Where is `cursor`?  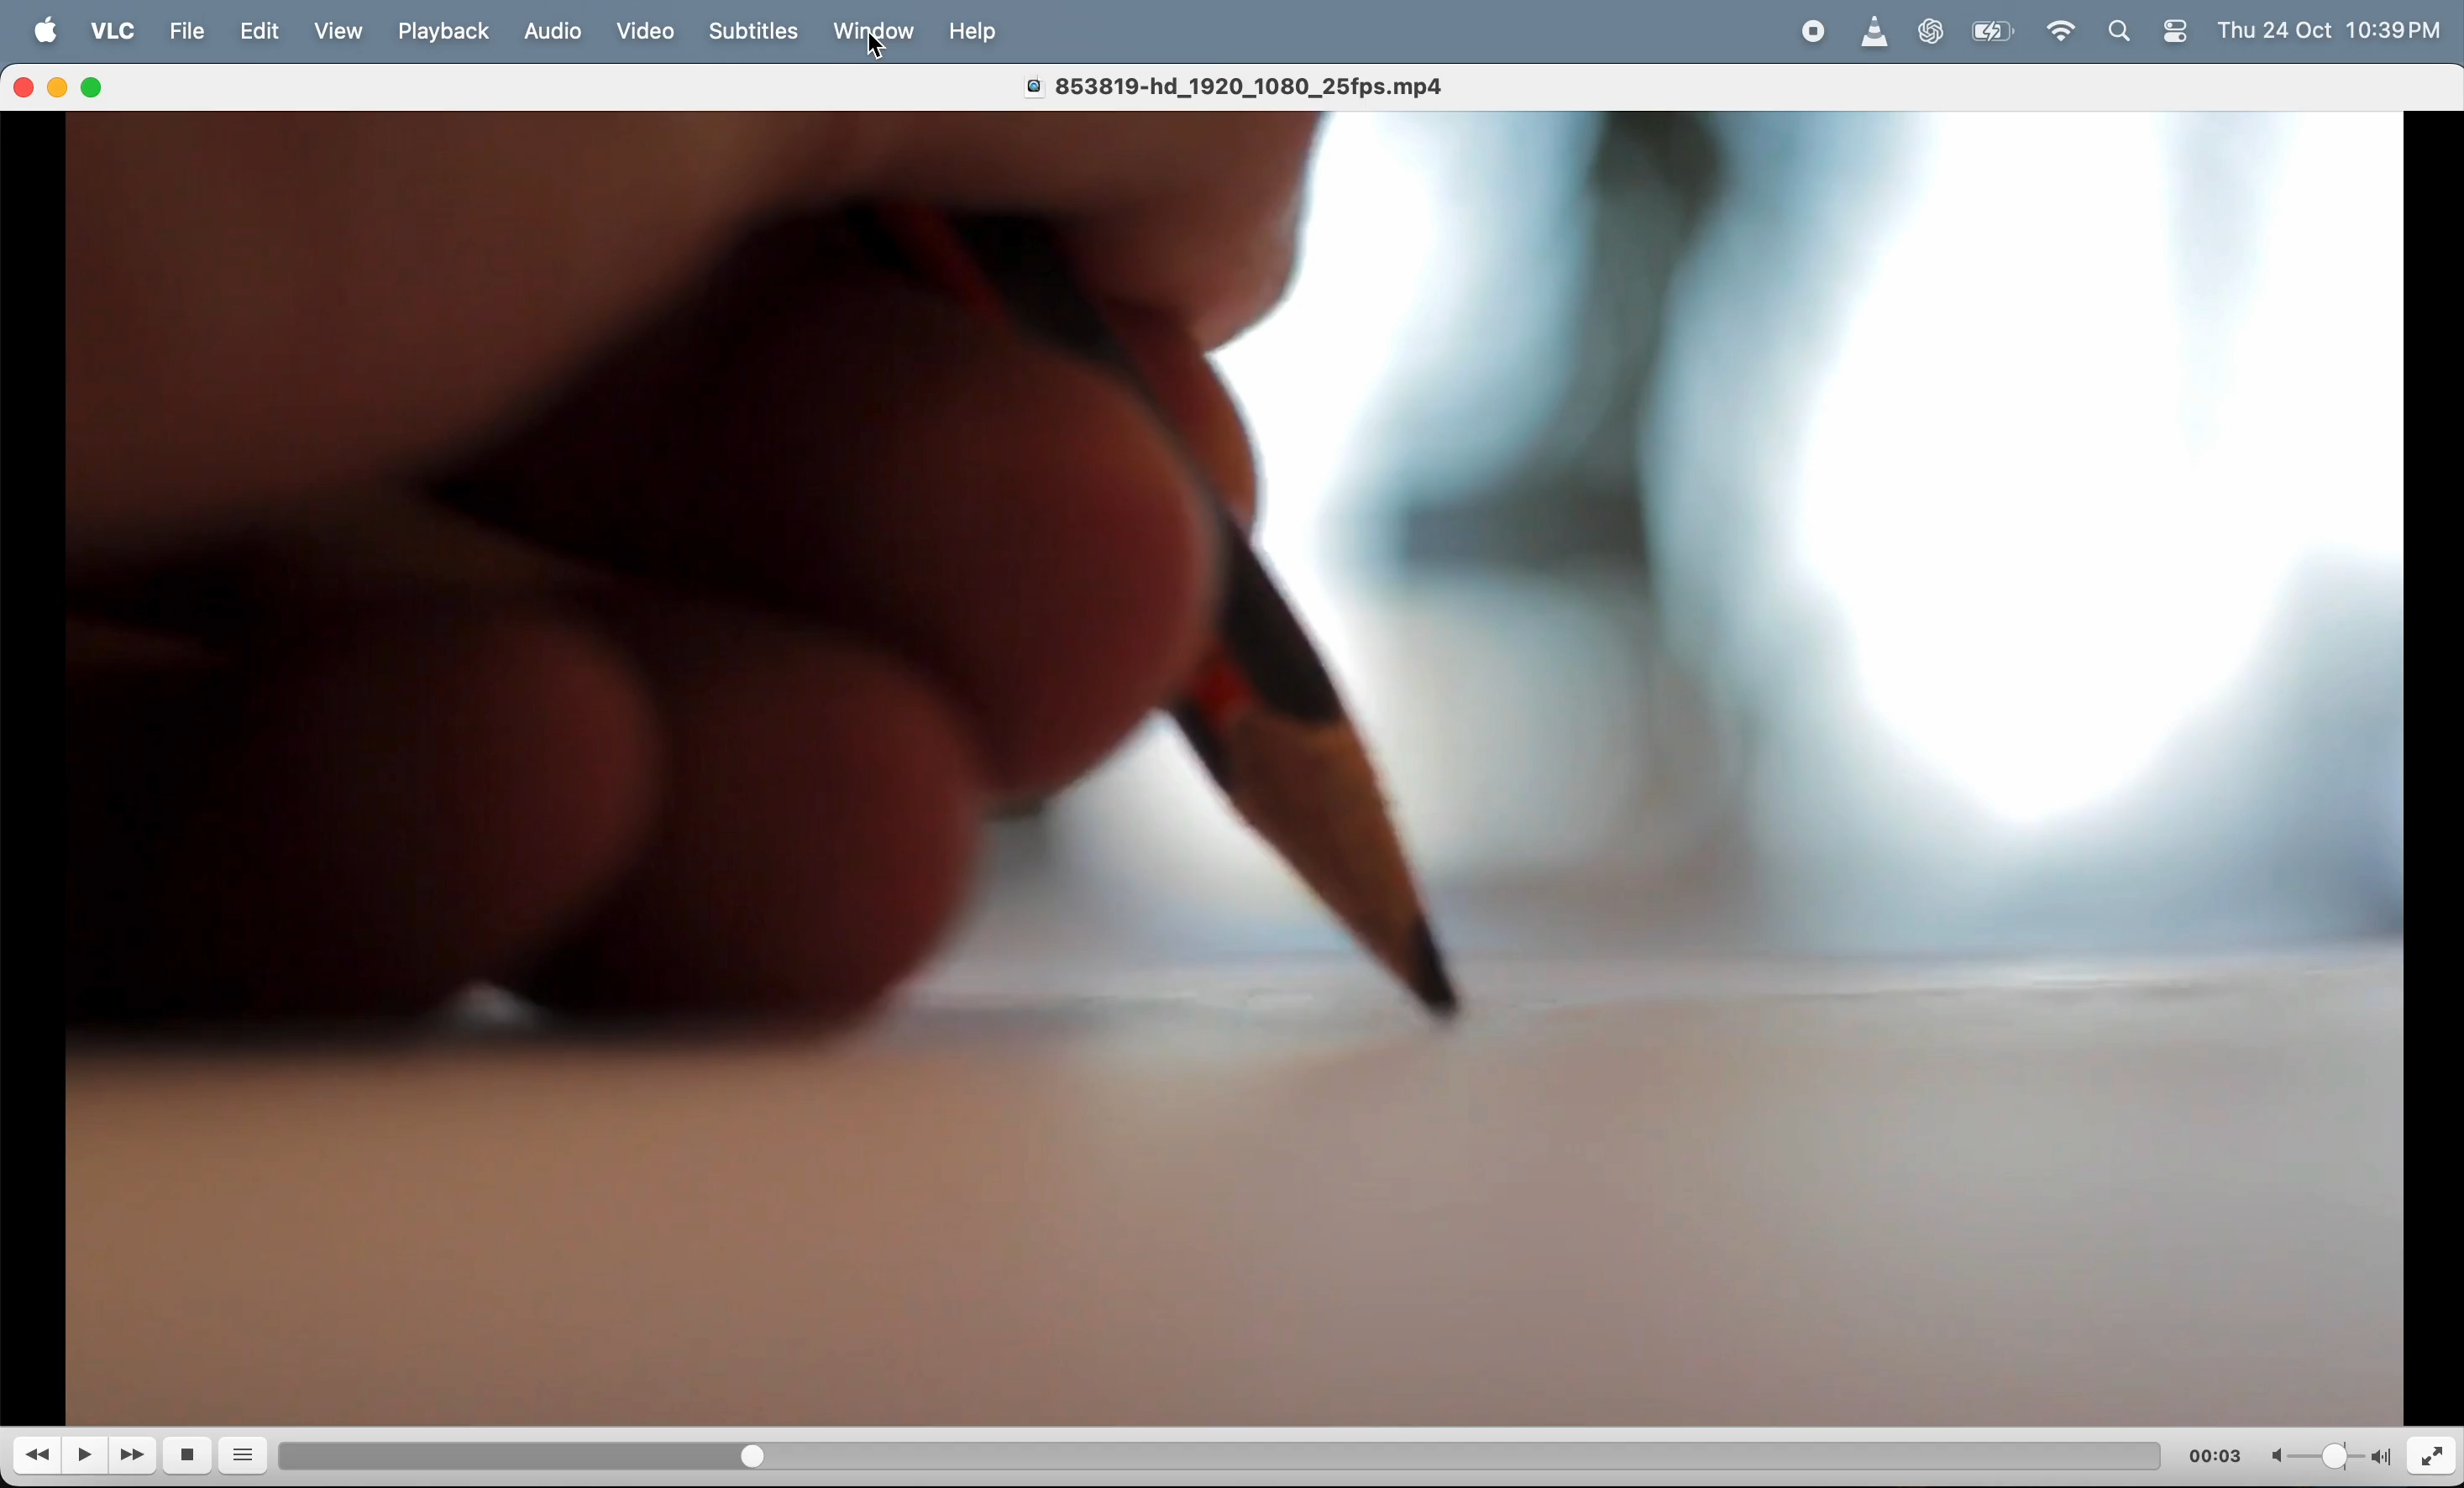 cursor is located at coordinates (887, 49).